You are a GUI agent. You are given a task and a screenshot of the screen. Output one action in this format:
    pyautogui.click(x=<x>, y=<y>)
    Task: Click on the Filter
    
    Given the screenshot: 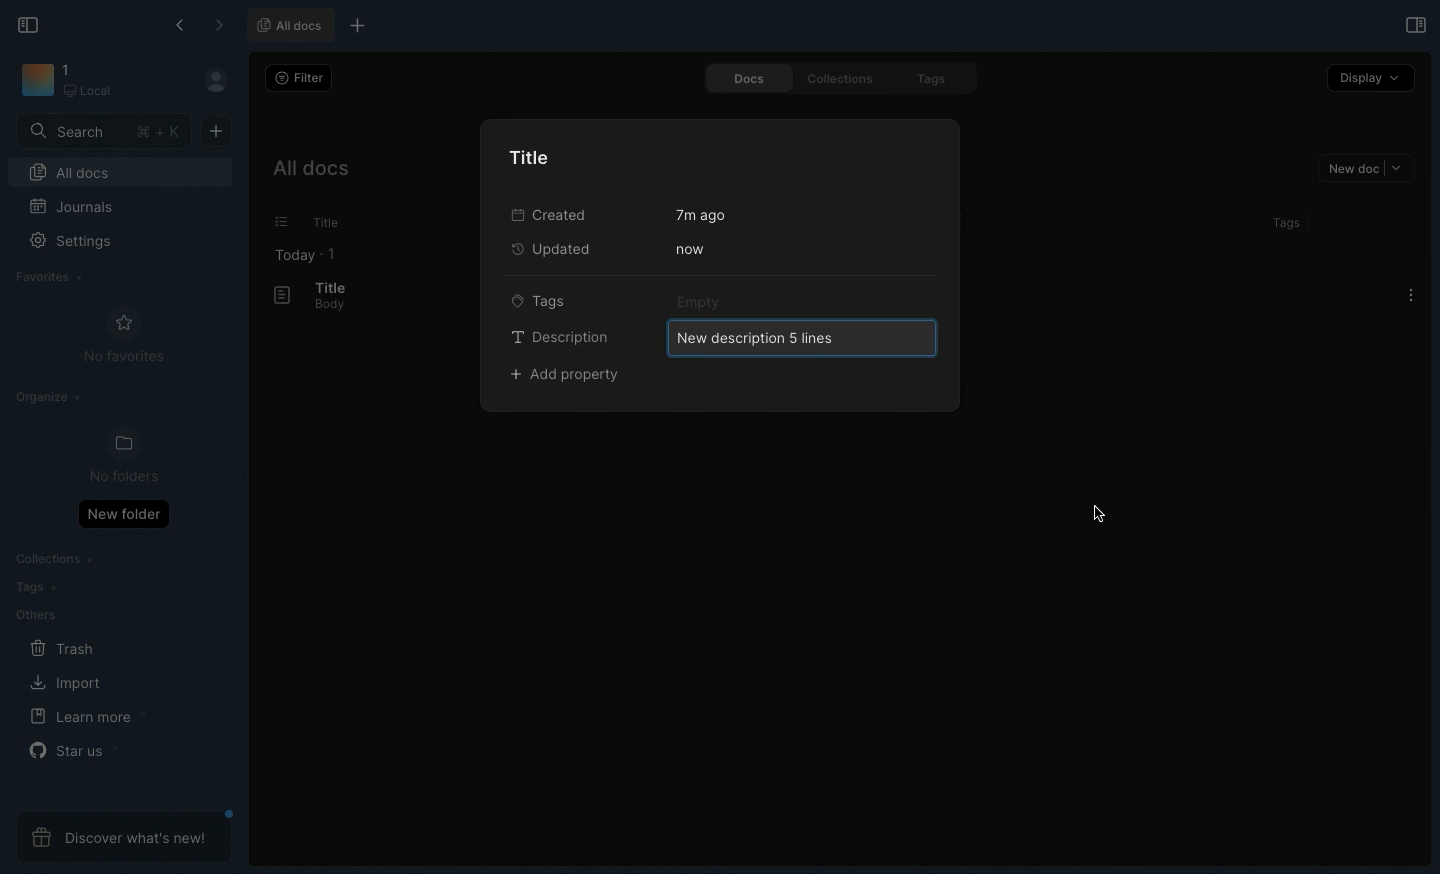 What is the action you would take?
    pyautogui.click(x=296, y=77)
    